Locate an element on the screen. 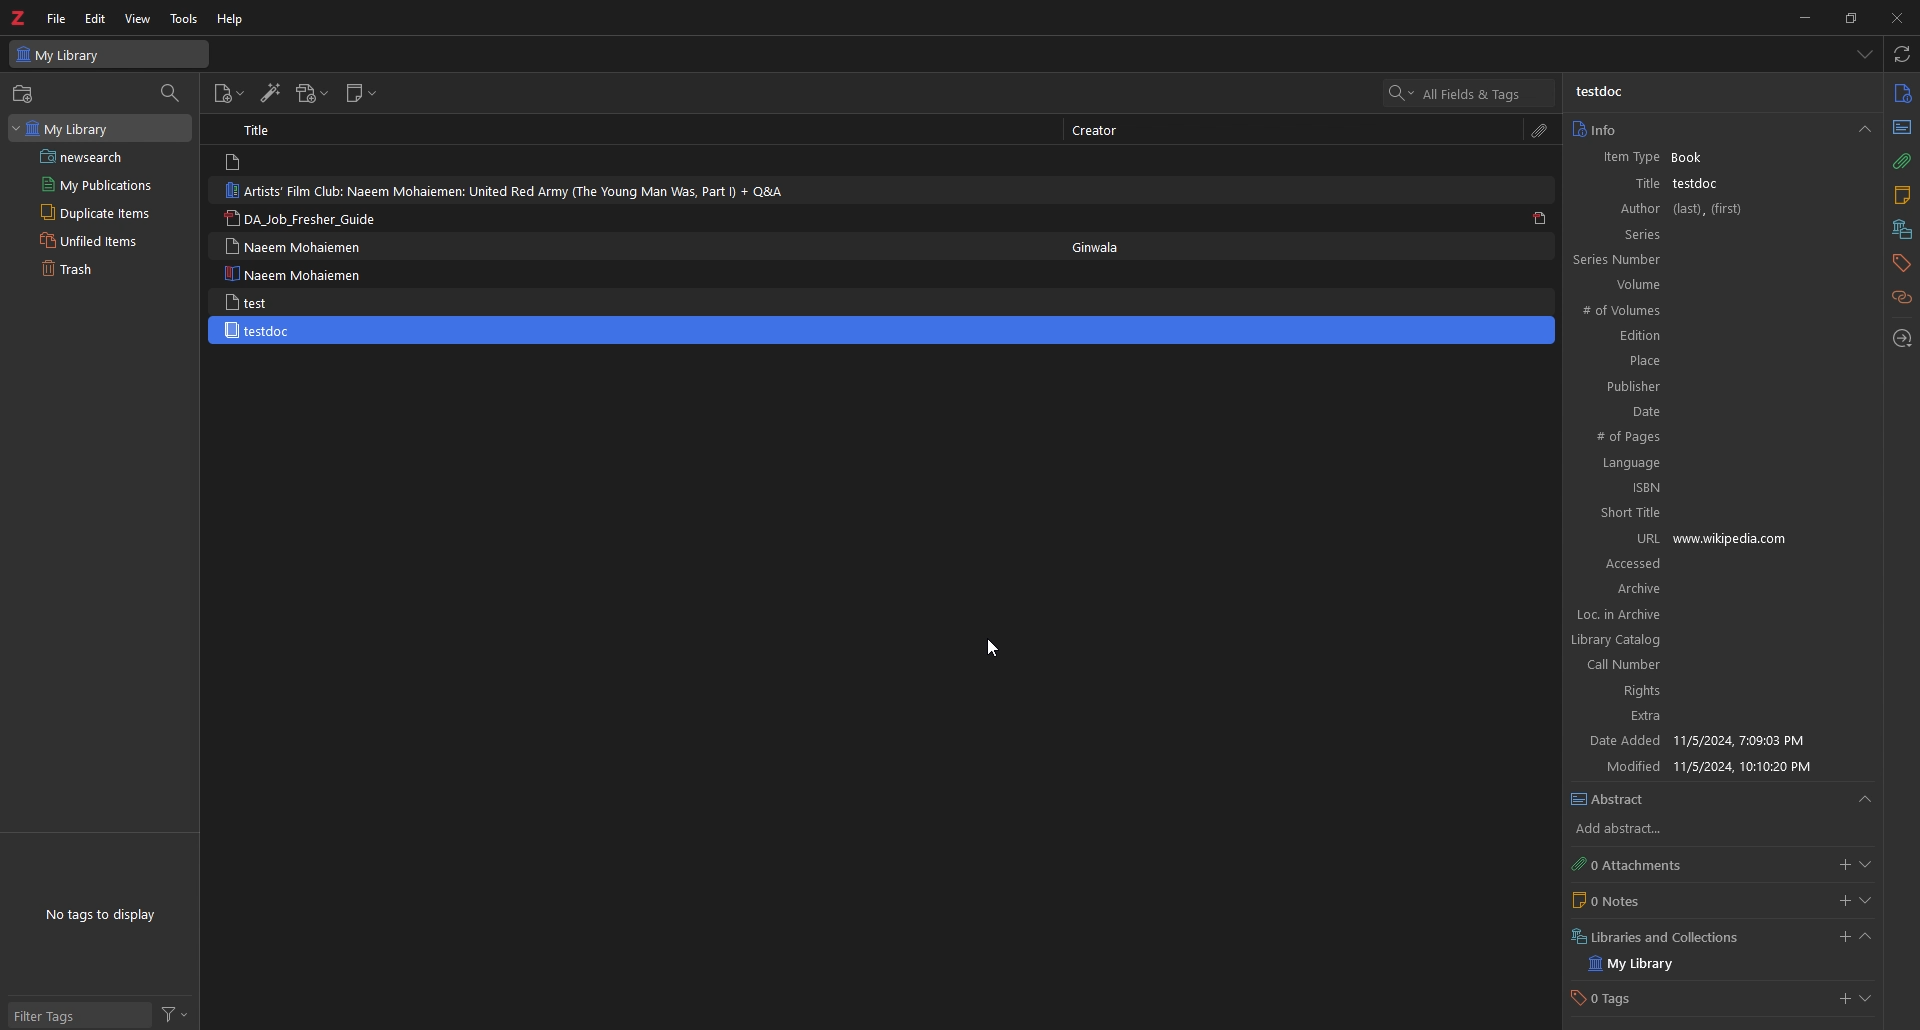 The height and width of the screenshot is (1030, 1920). new note is located at coordinates (362, 93).